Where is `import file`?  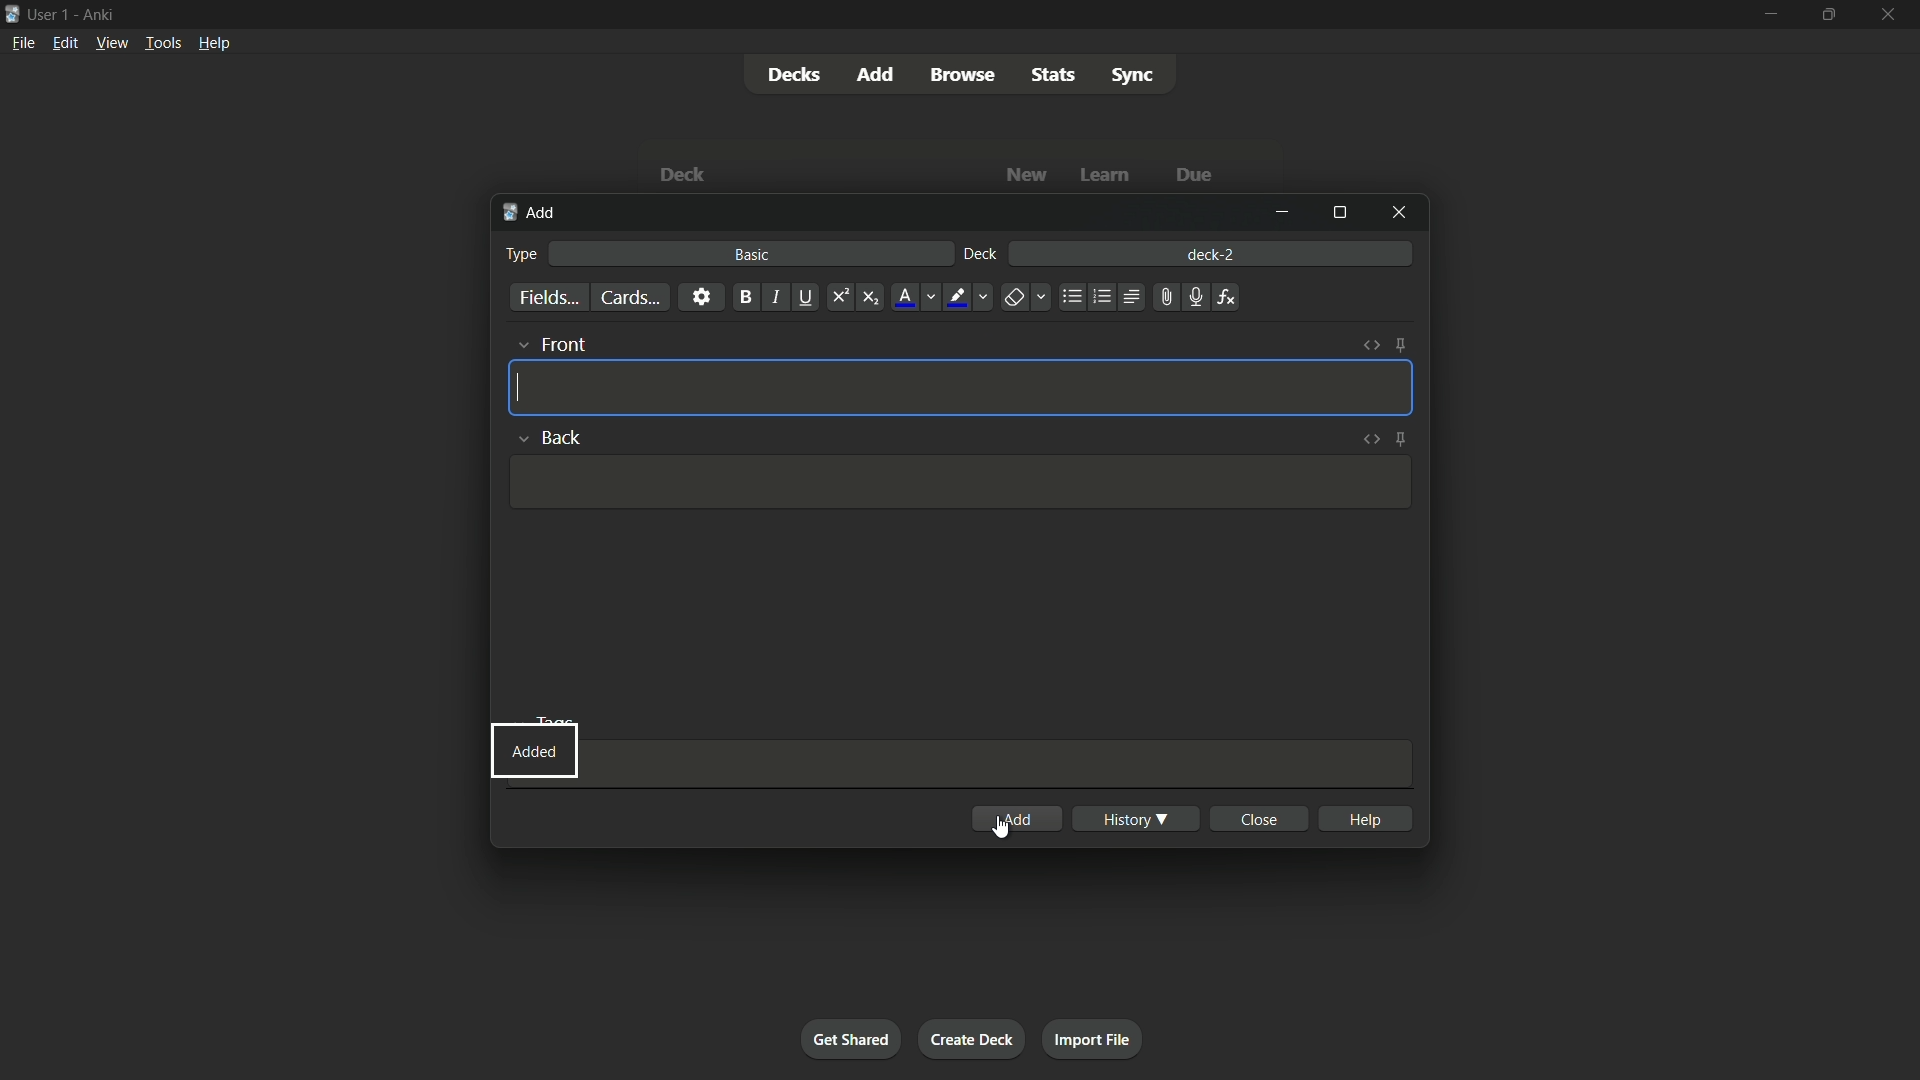
import file is located at coordinates (1094, 1040).